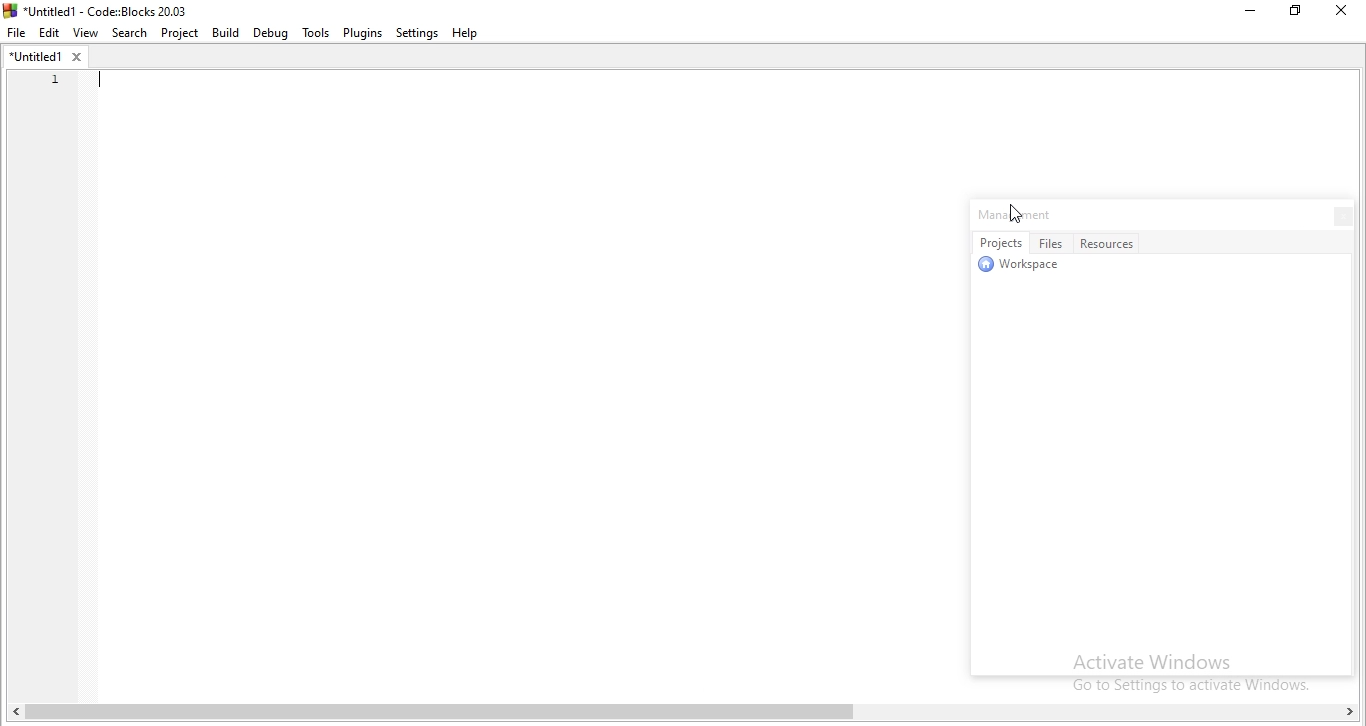 The height and width of the screenshot is (726, 1366). Describe the element at coordinates (1111, 242) in the screenshot. I see `resources` at that location.